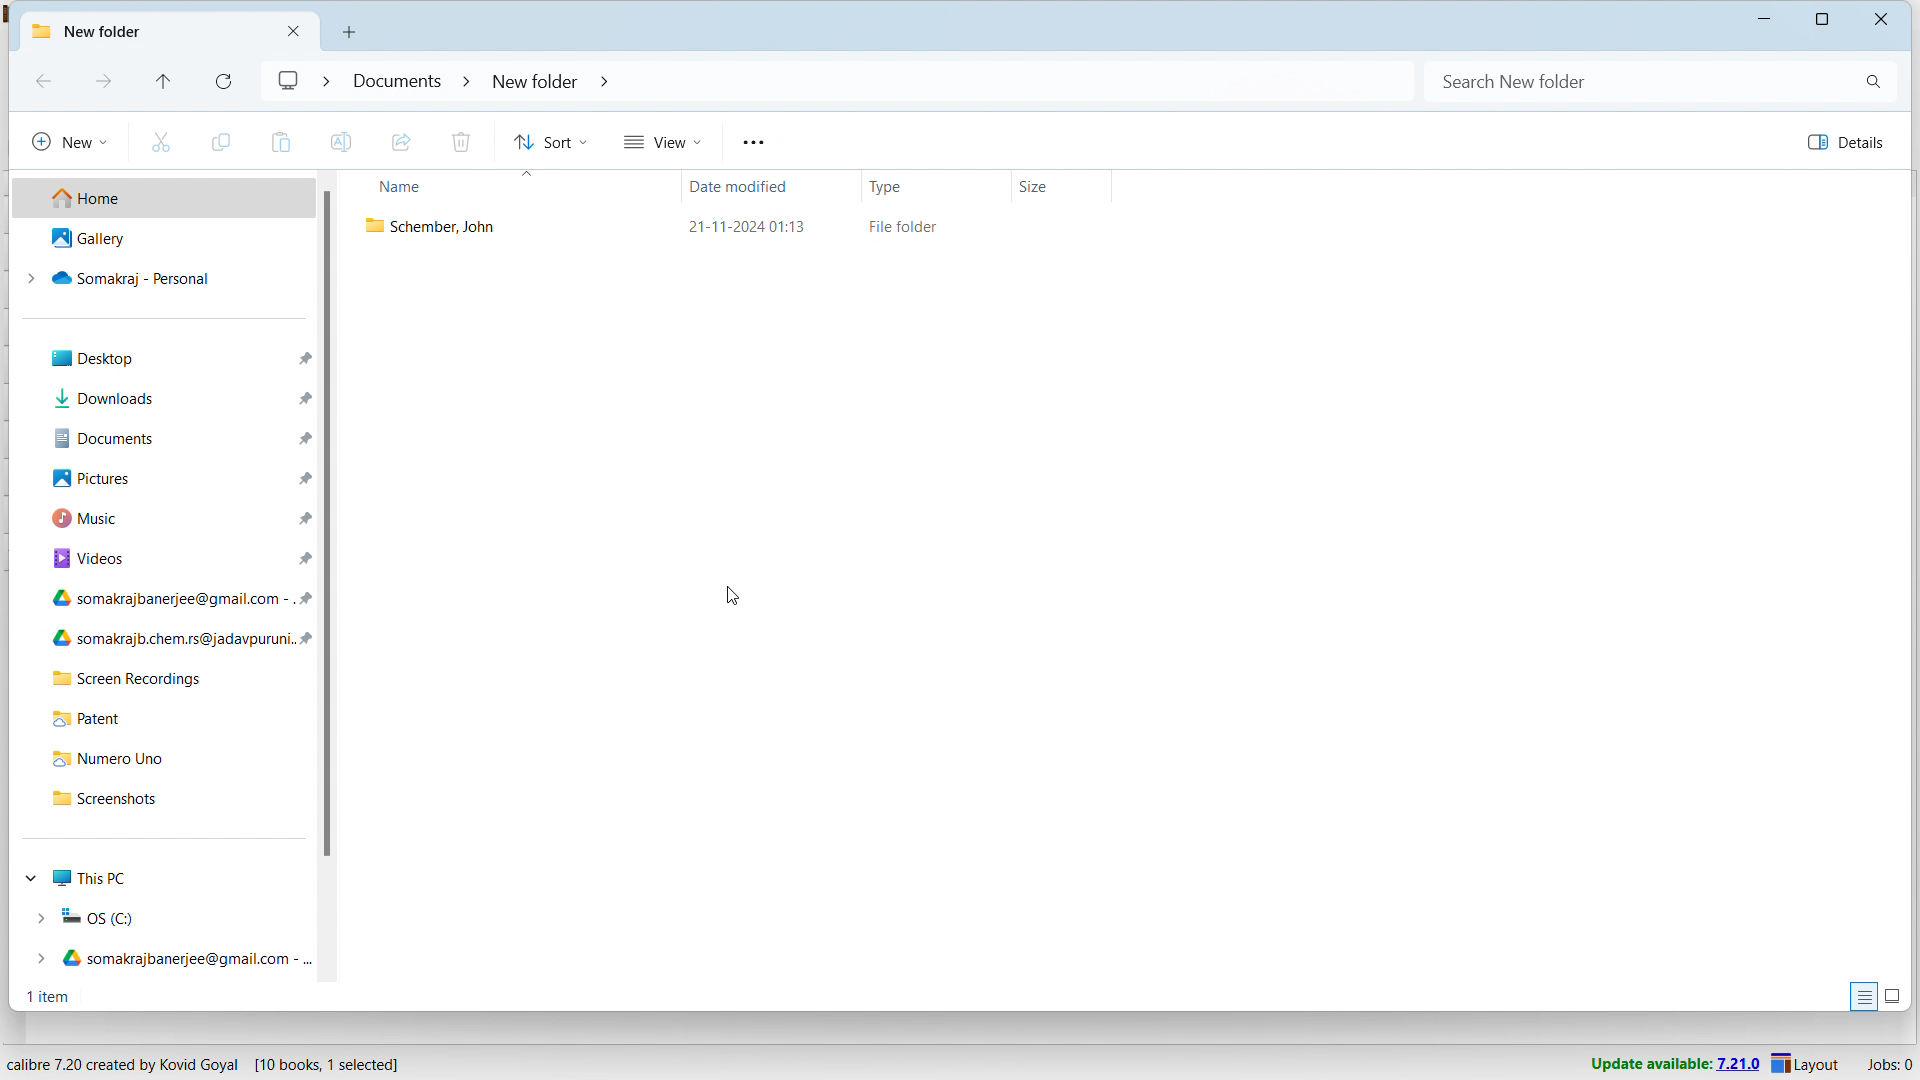 This screenshot has width=1920, height=1080. Describe the element at coordinates (464, 141) in the screenshot. I see `delete` at that location.